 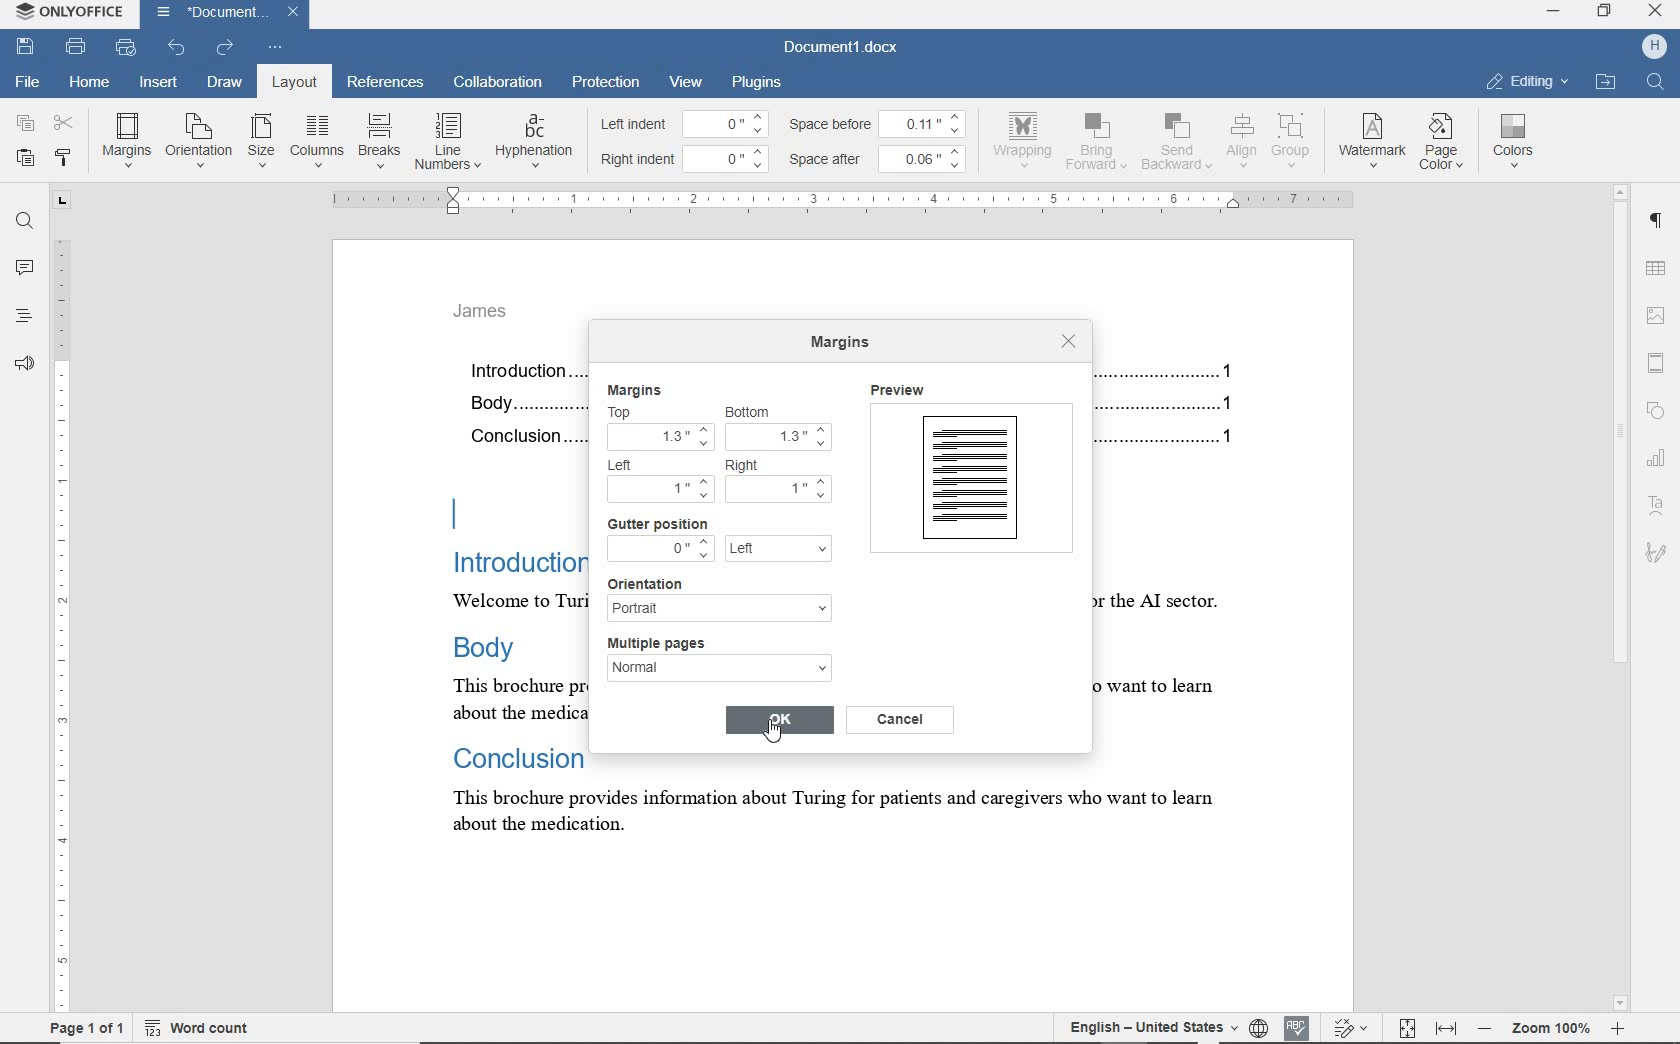 What do you see at coordinates (718, 609) in the screenshot?
I see `portrait` at bounding box center [718, 609].